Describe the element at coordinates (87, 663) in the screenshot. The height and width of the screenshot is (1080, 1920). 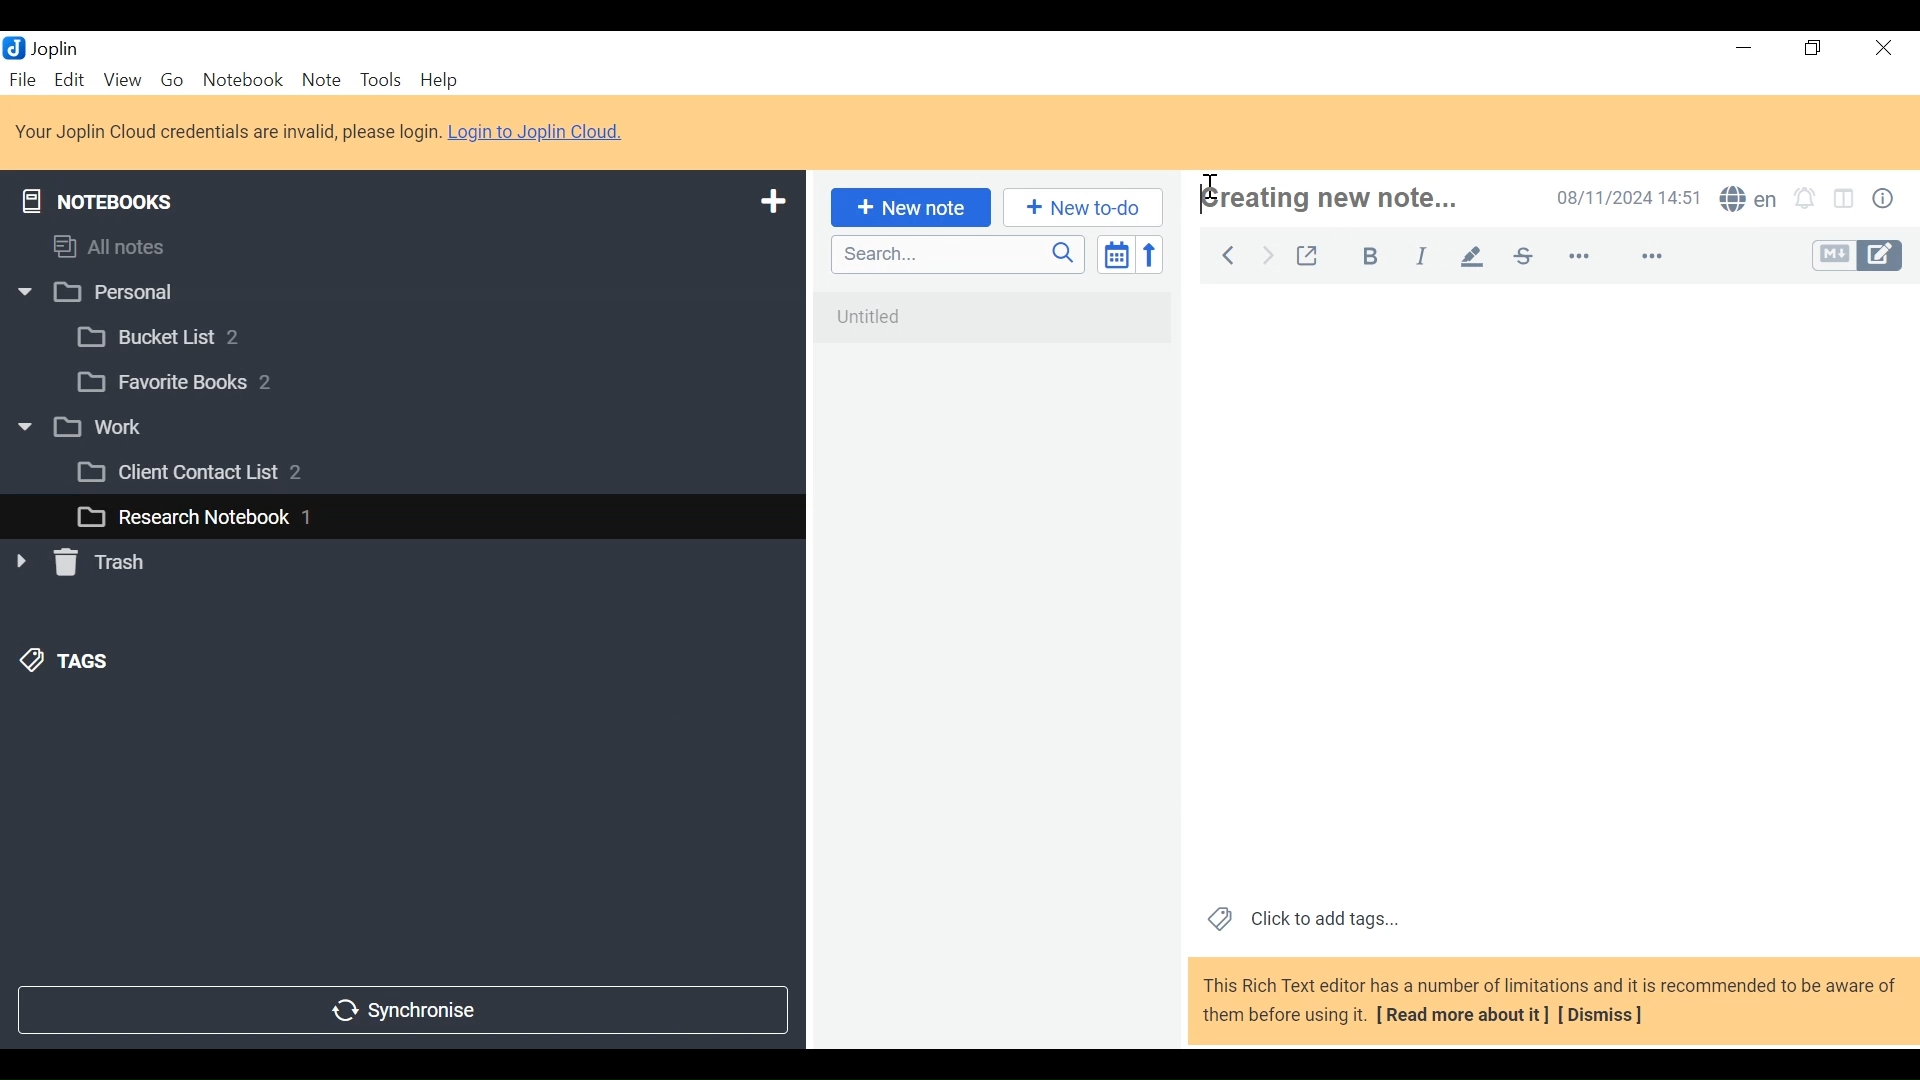
I see `&) TAGS` at that location.